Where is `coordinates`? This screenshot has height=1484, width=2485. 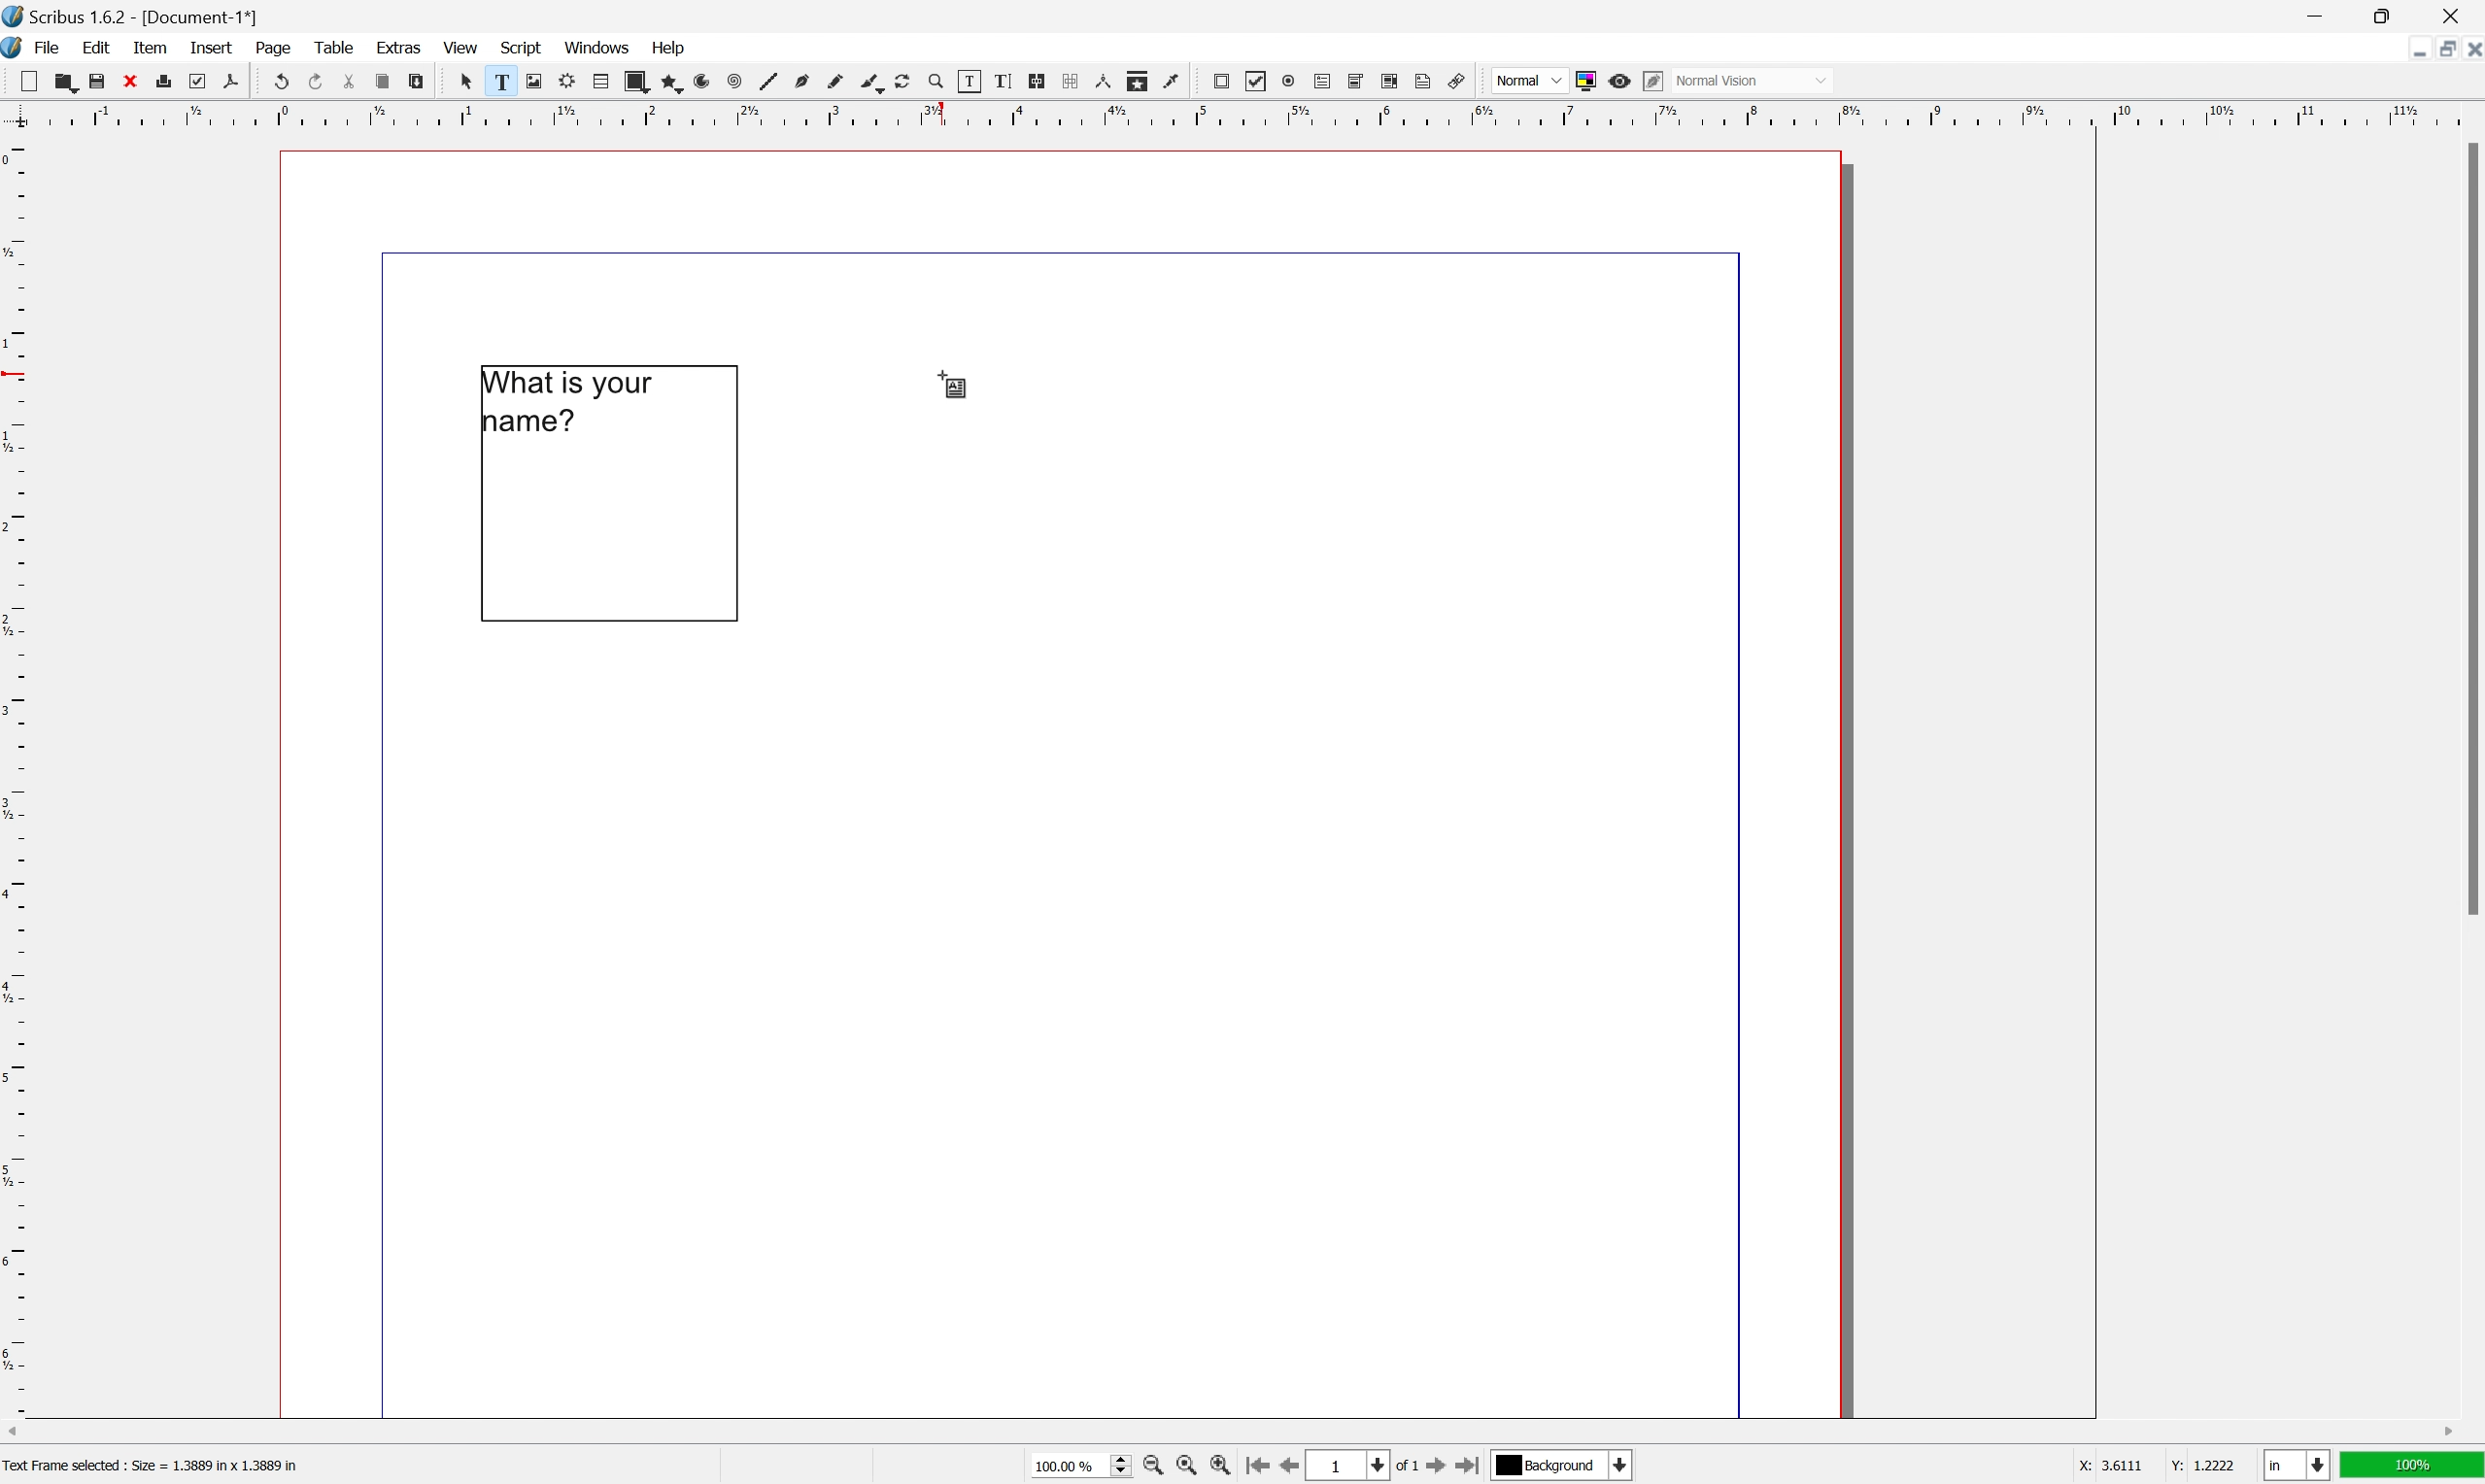 coordinates is located at coordinates (2134, 1467).